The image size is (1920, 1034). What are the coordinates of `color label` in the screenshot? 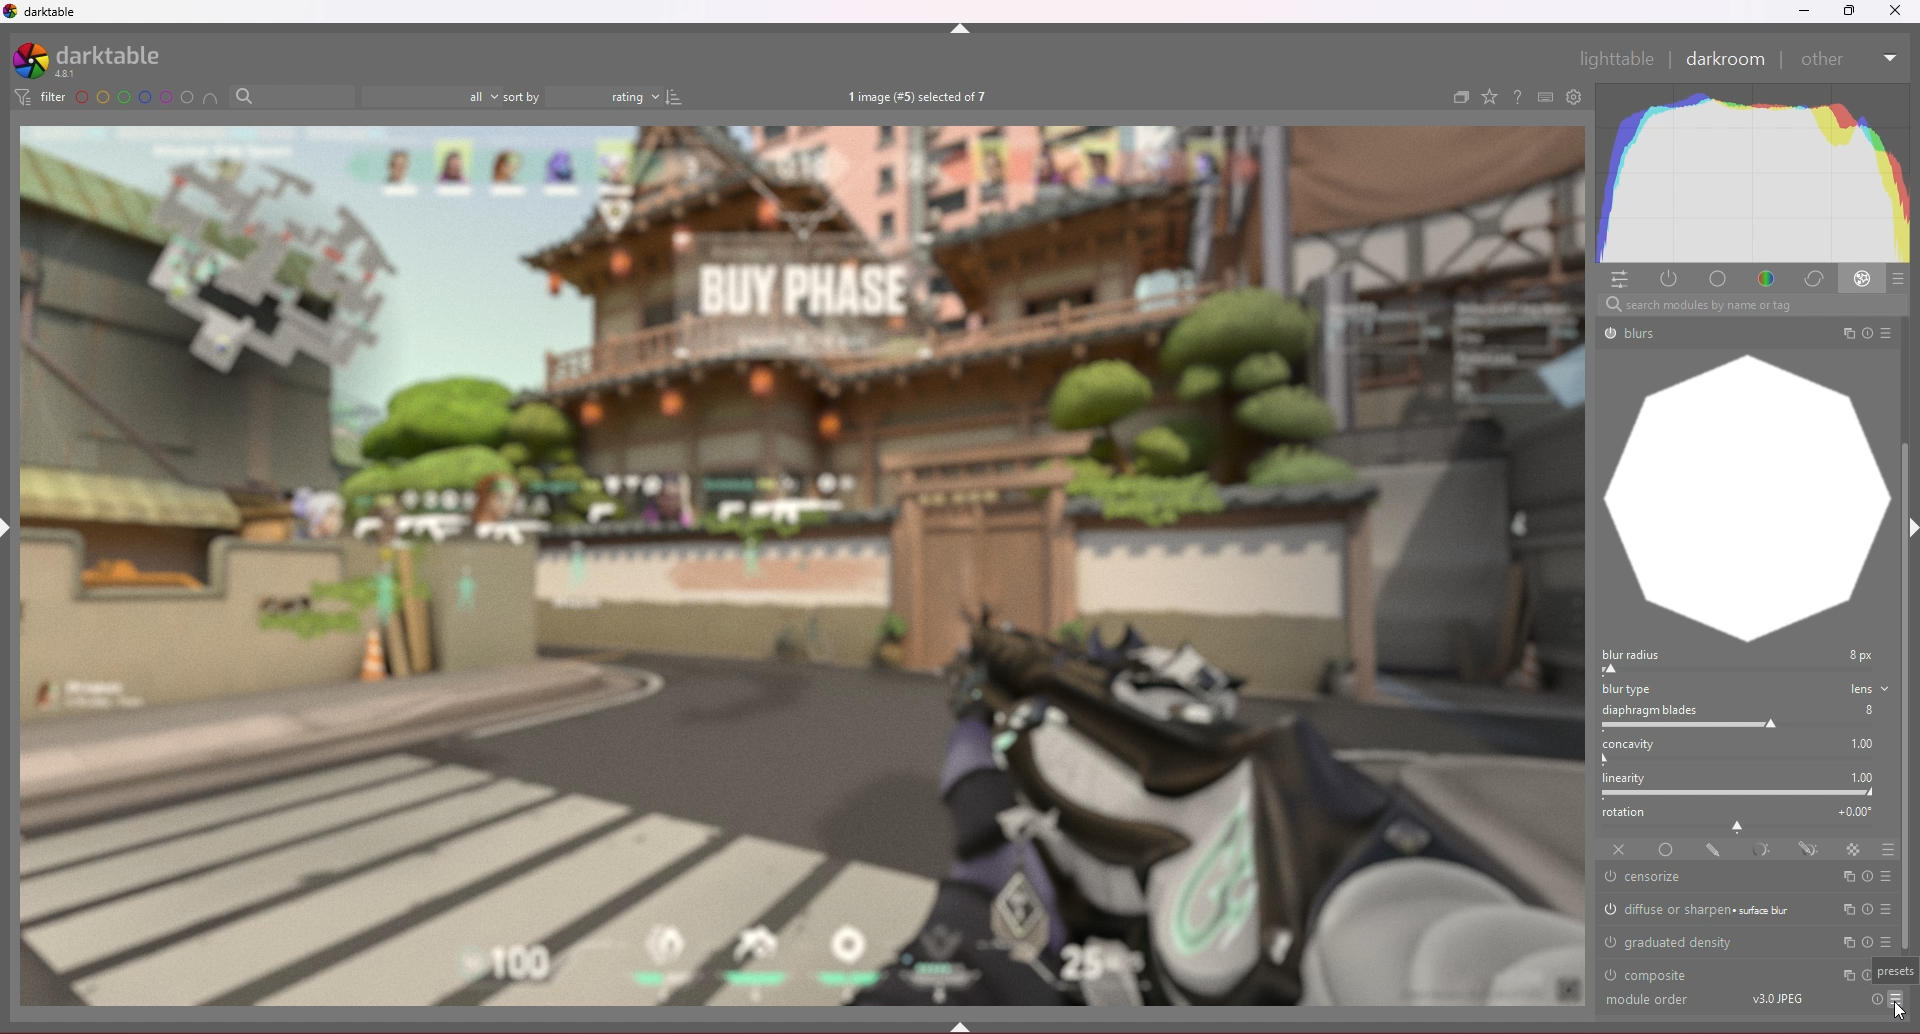 It's located at (134, 96).